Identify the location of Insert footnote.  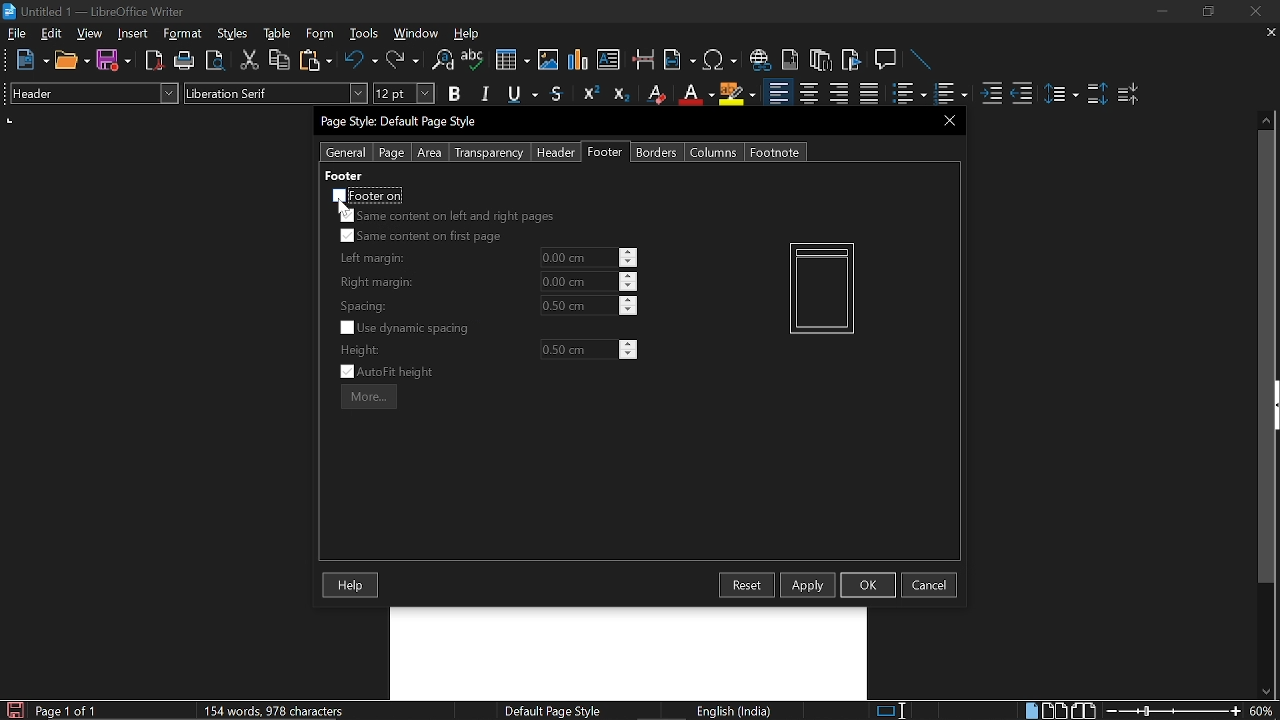
(821, 60).